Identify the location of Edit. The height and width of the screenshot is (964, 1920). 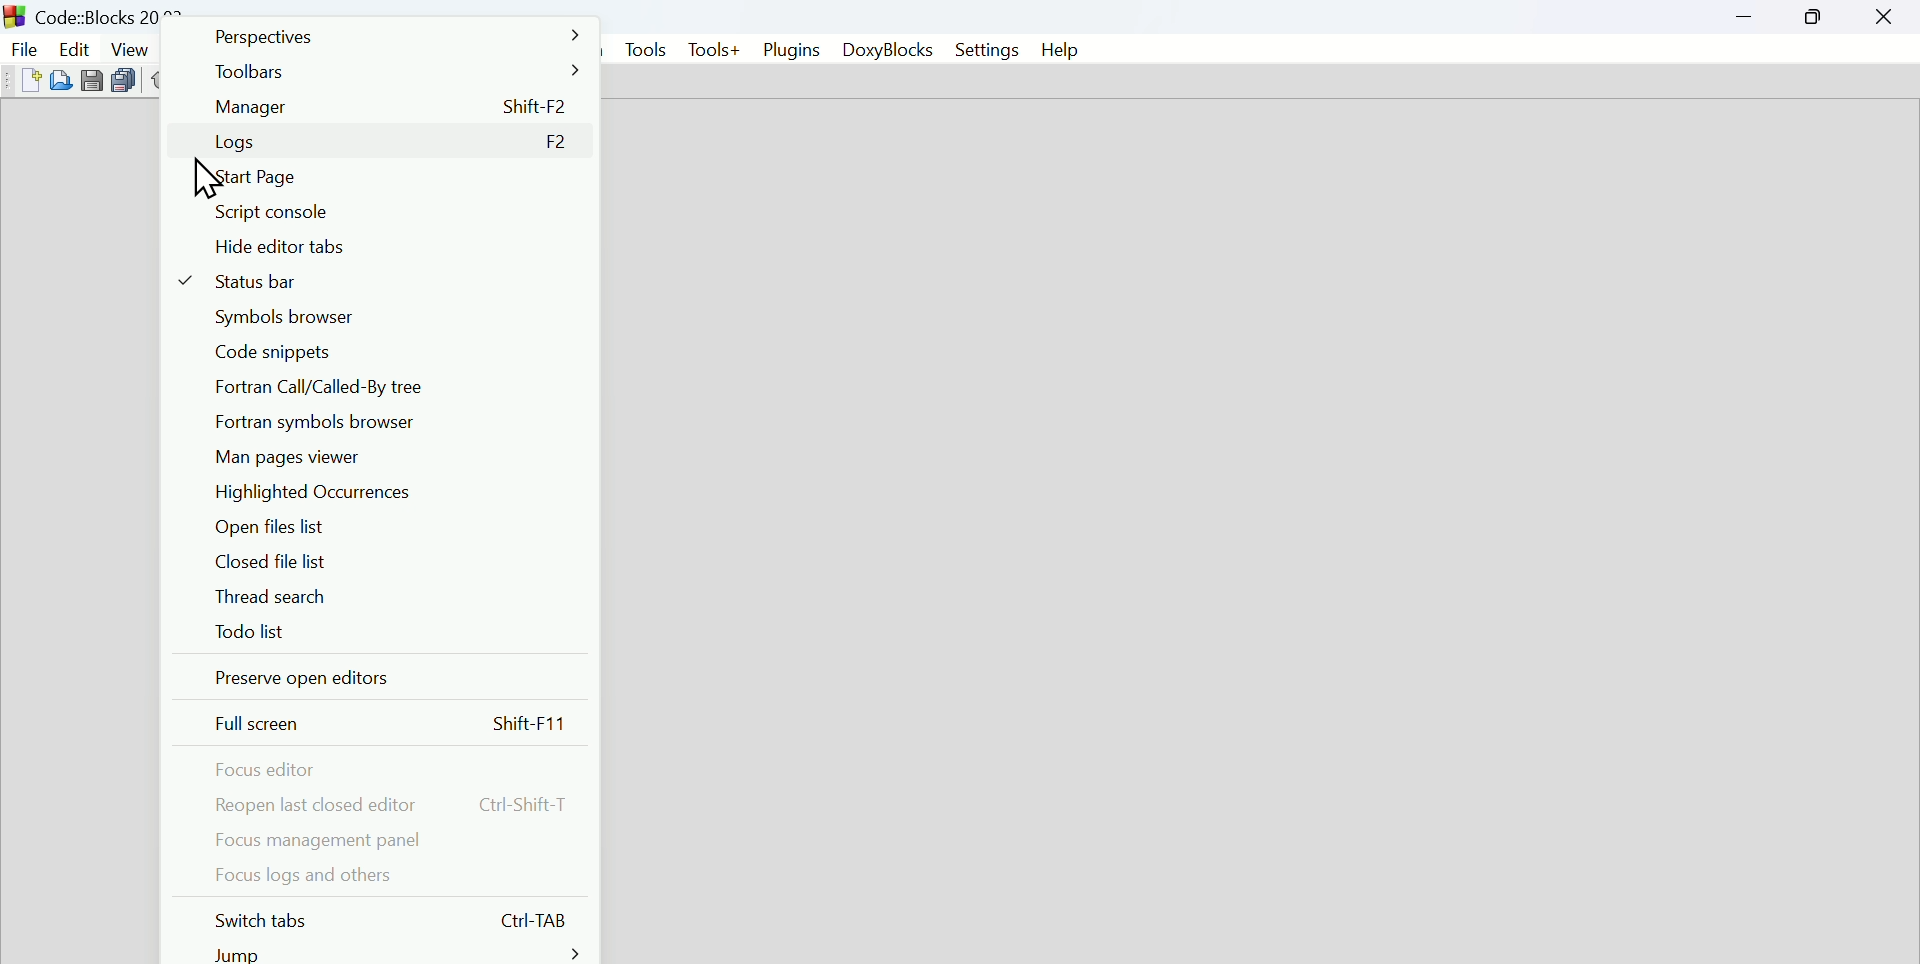
(74, 48).